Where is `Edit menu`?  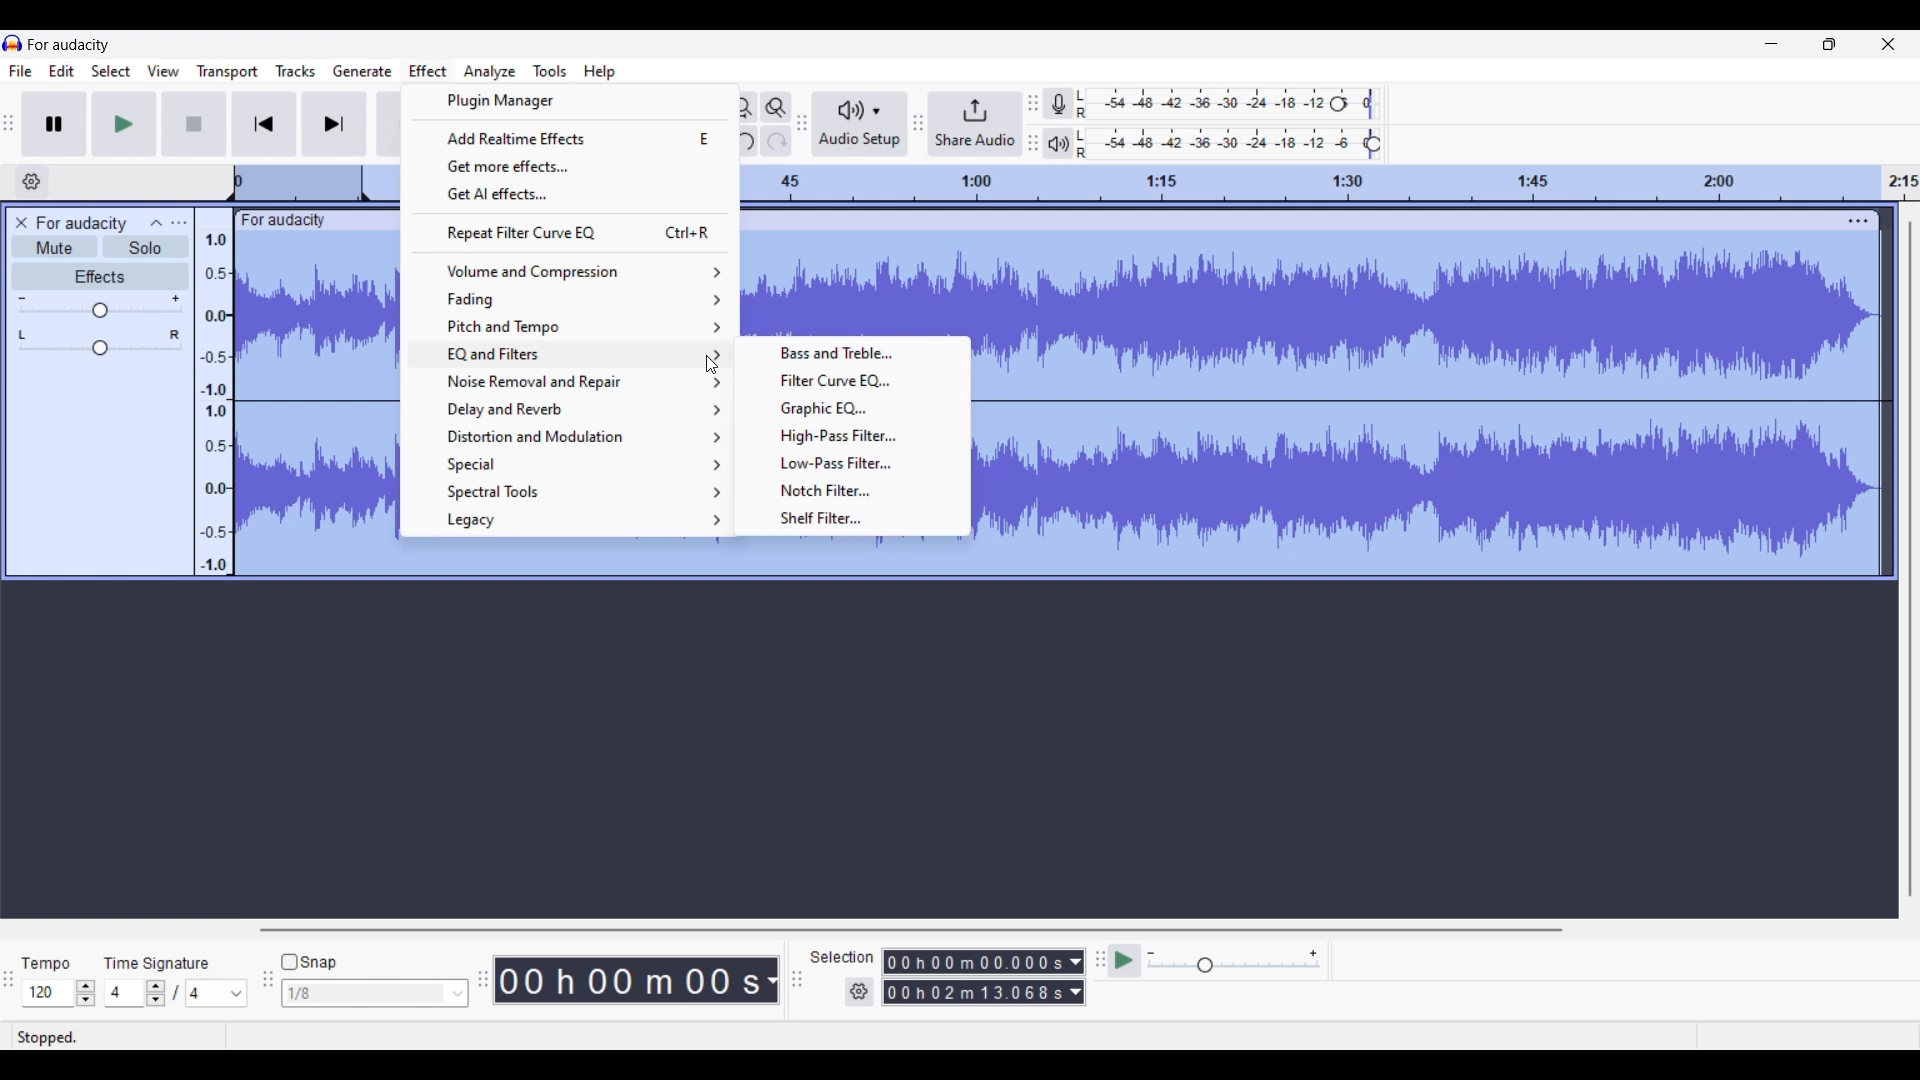 Edit menu is located at coordinates (62, 72).